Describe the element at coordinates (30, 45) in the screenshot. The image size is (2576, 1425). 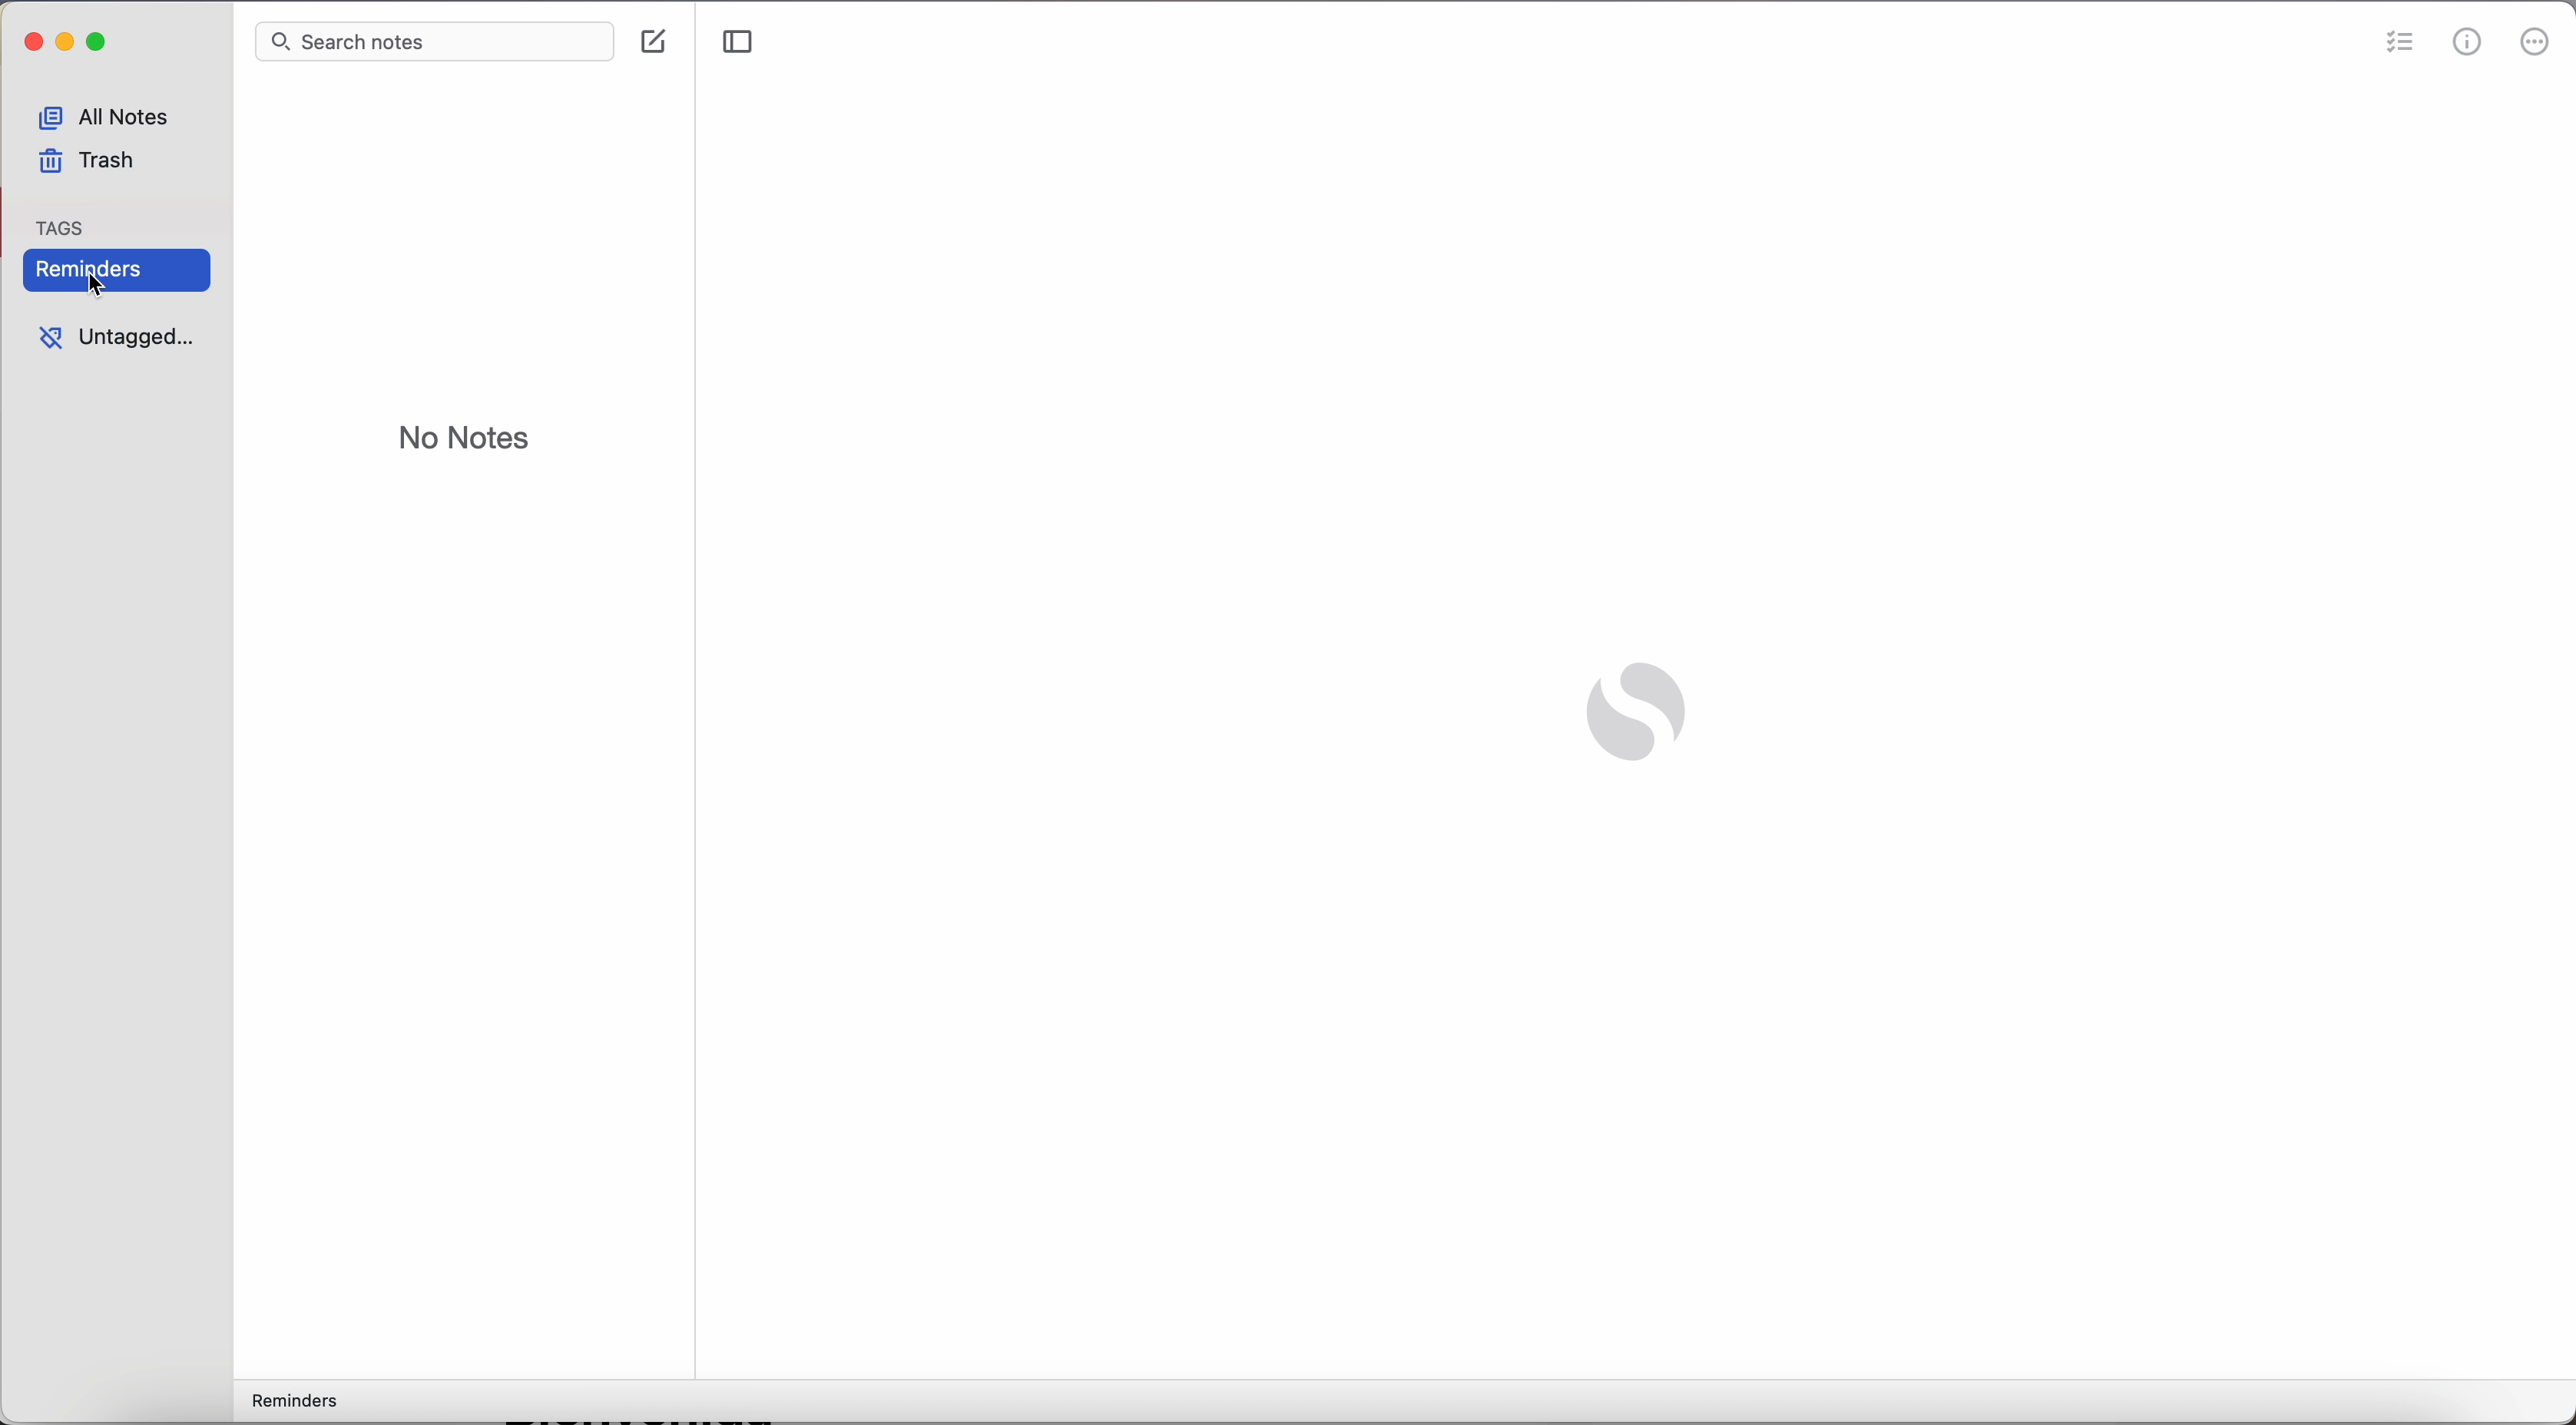
I see `close simplenote` at that location.